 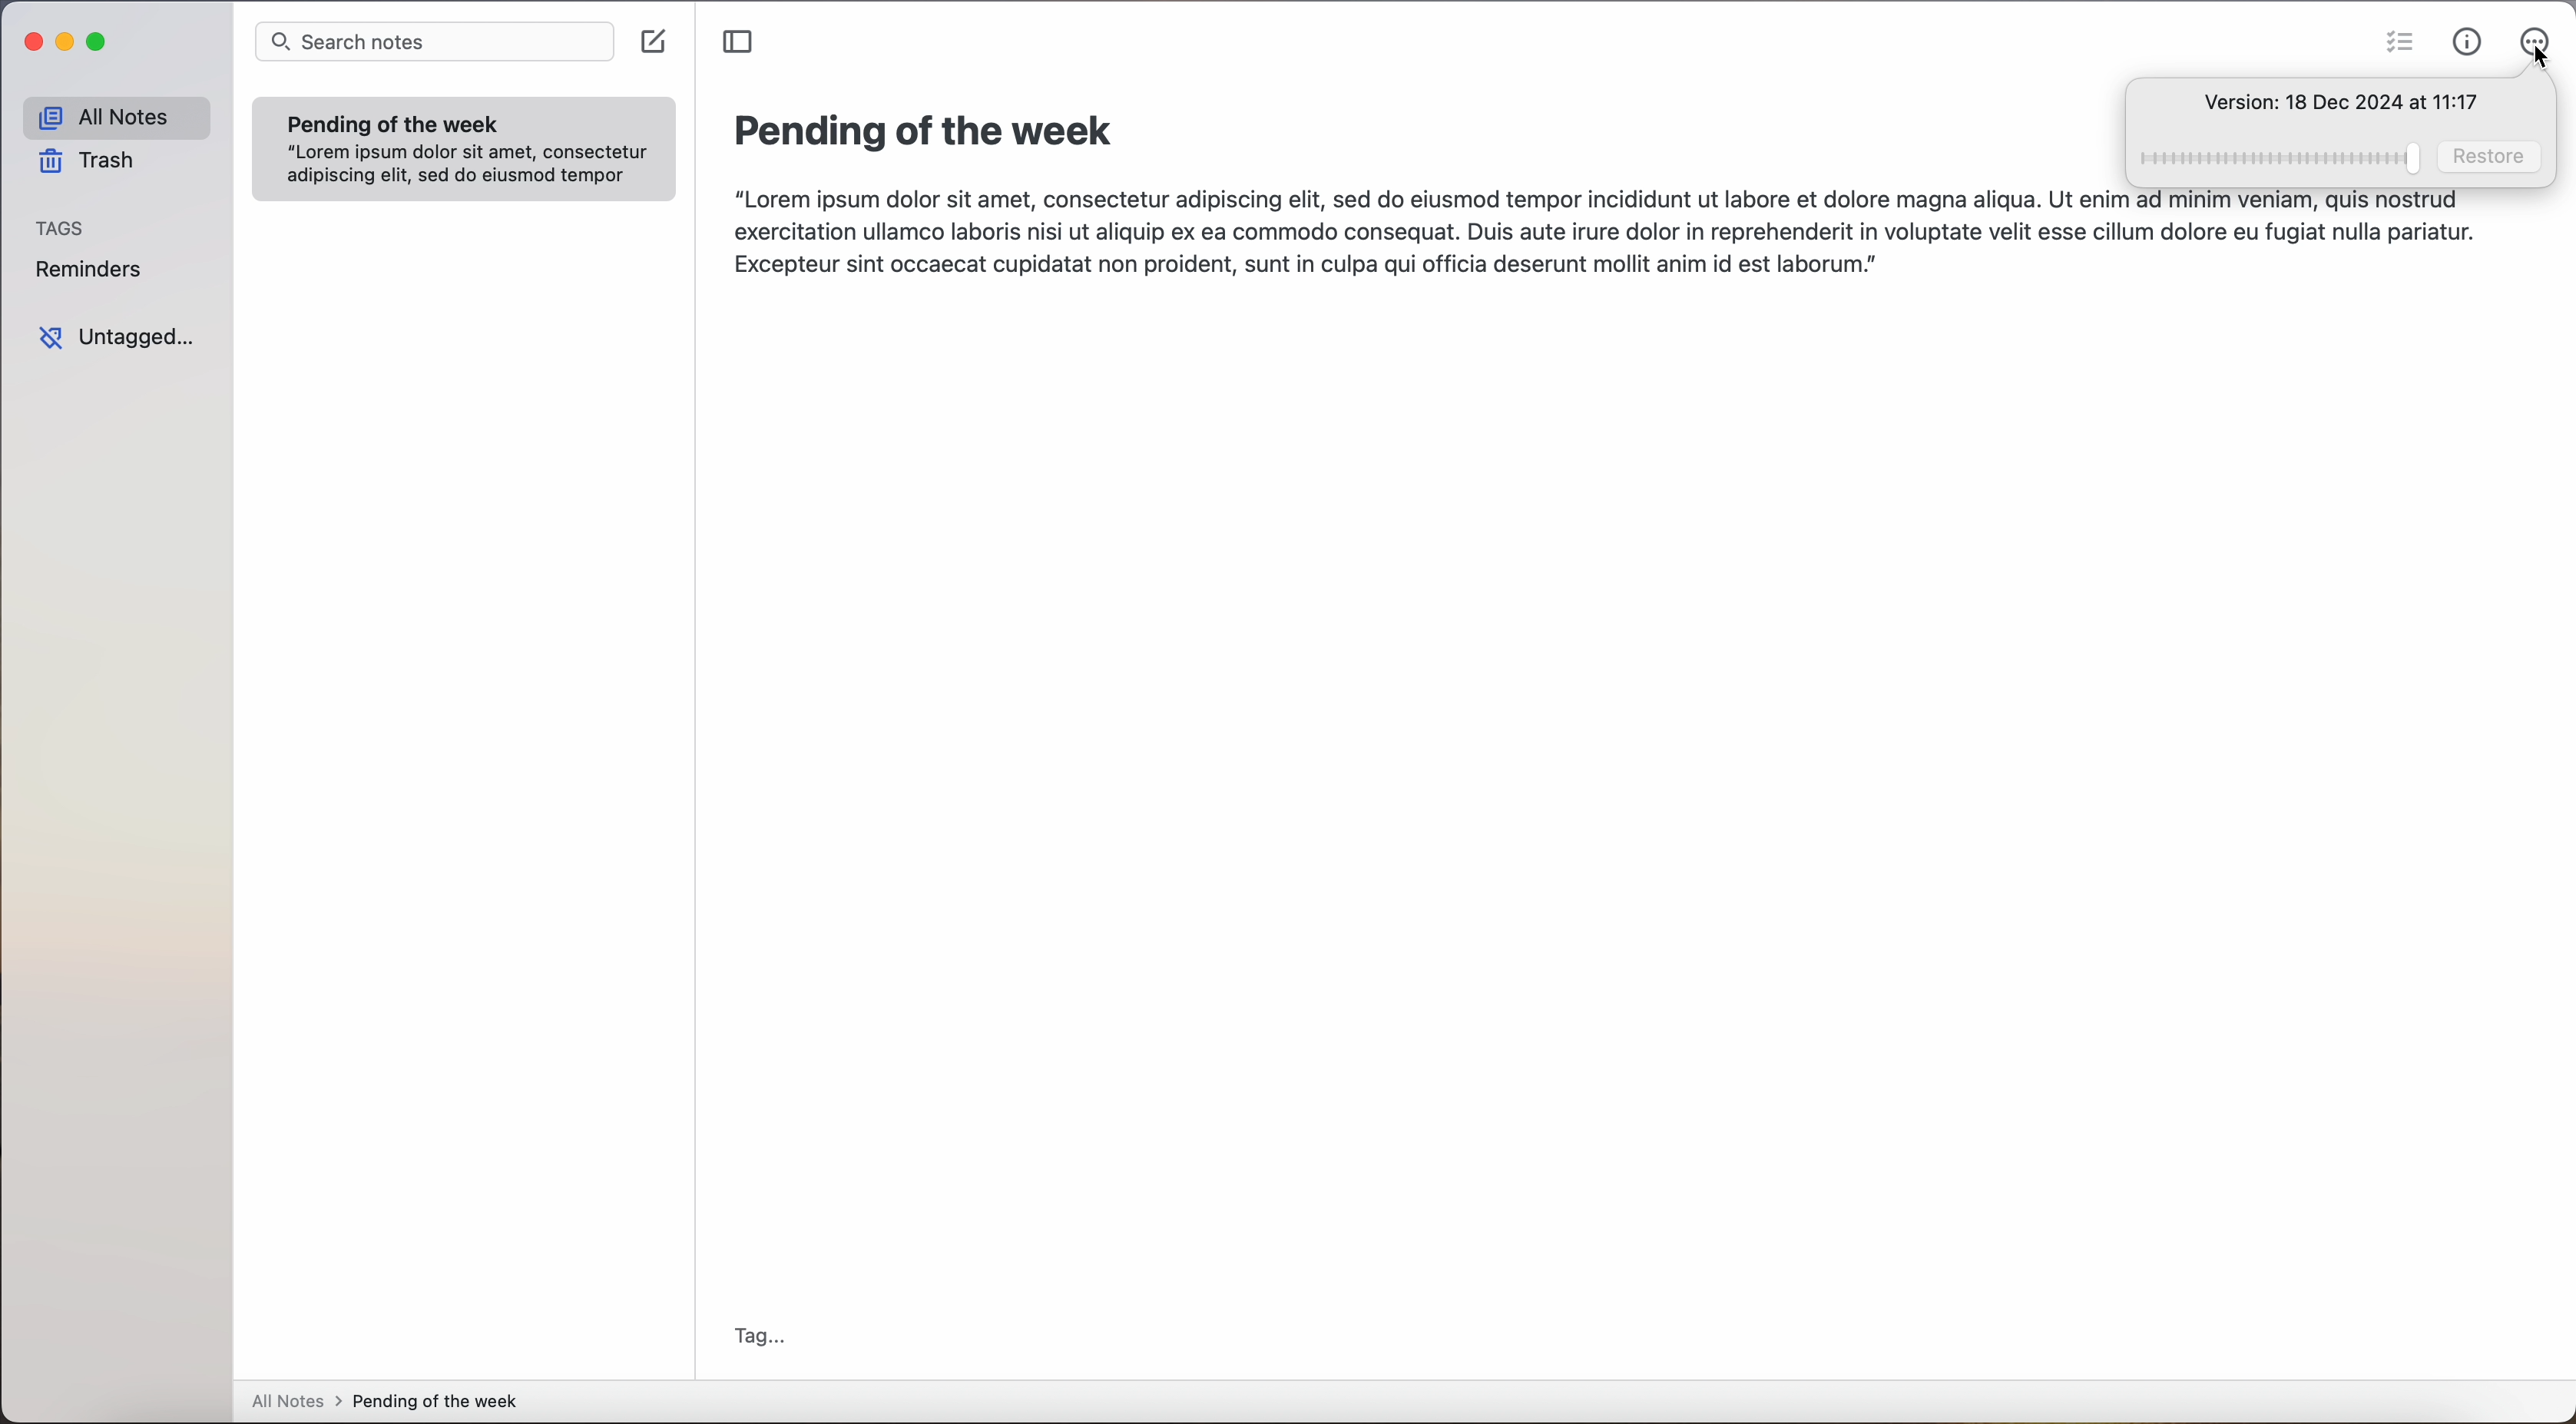 I want to click on title: Pending of the week, so click(x=927, y=134).